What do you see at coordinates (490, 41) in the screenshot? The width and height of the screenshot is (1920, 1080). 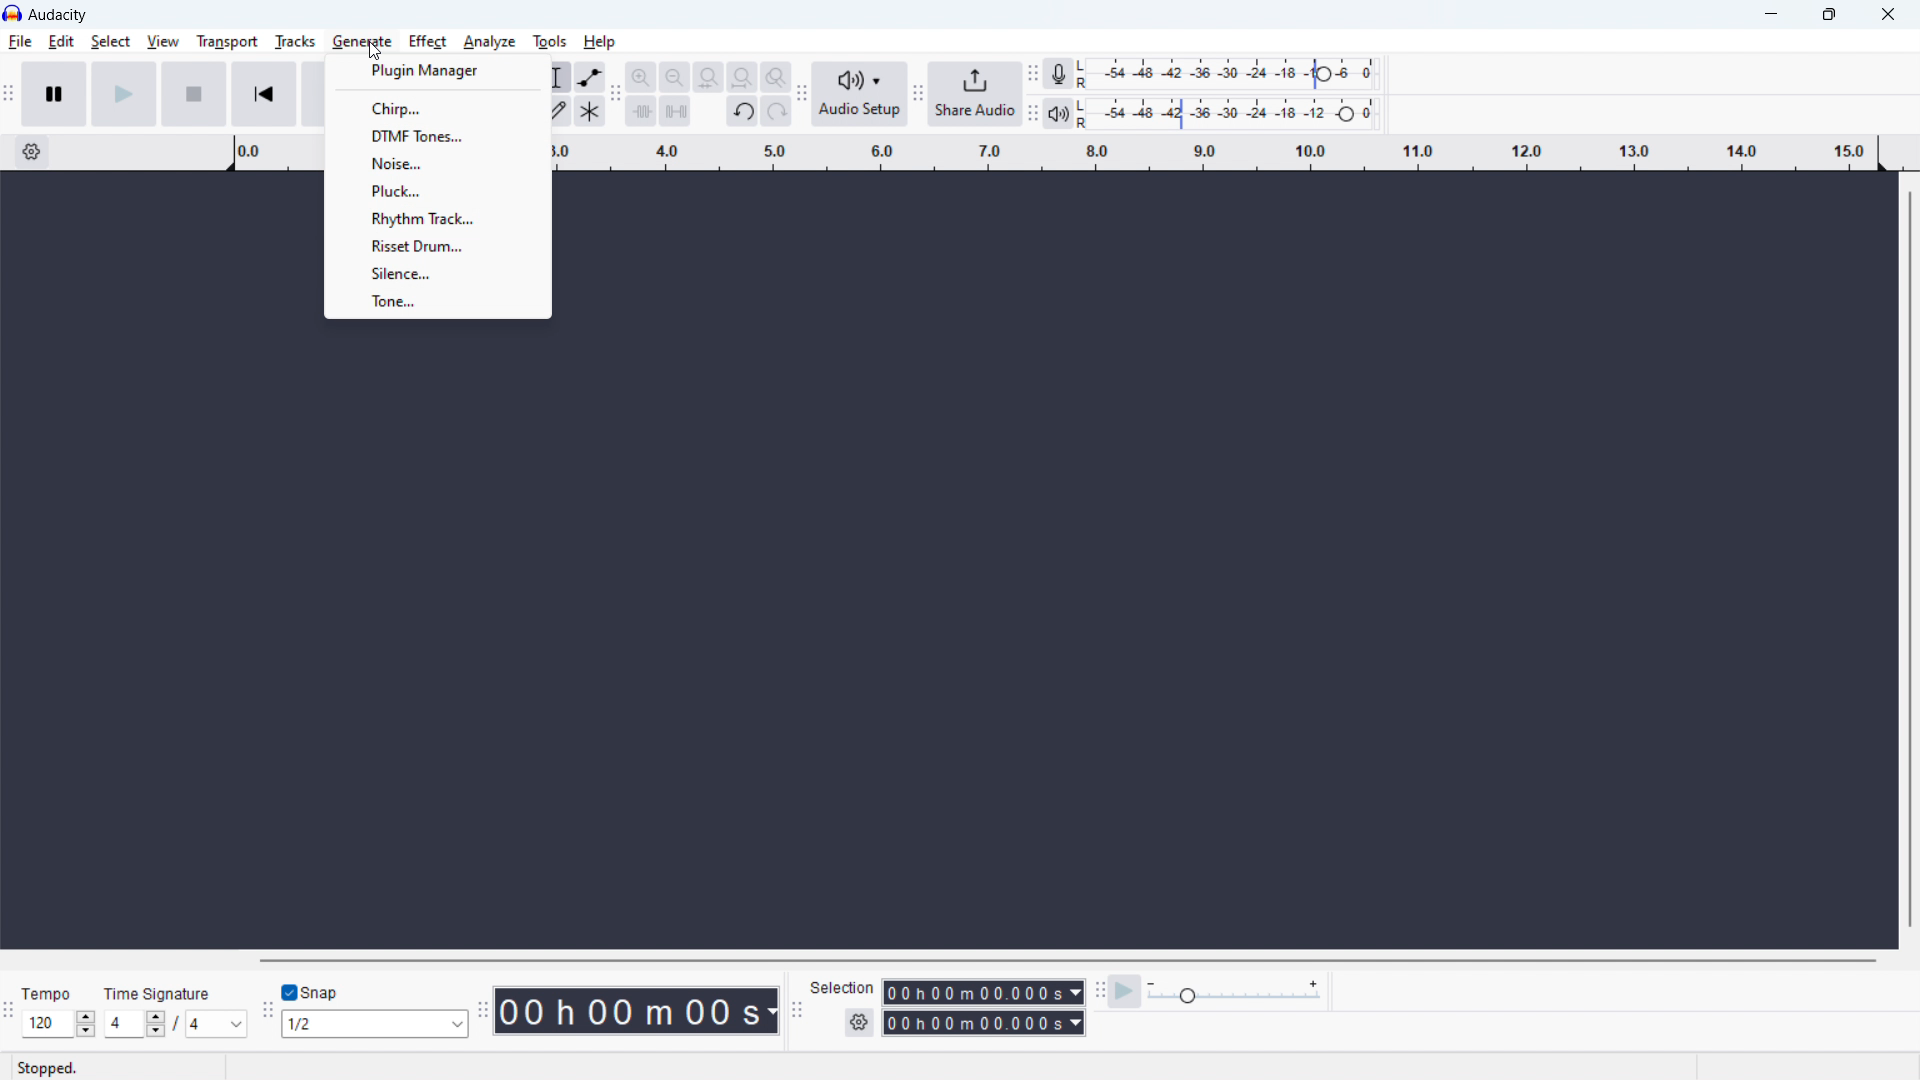 I see `analyze` at bounding box center [490, 41].